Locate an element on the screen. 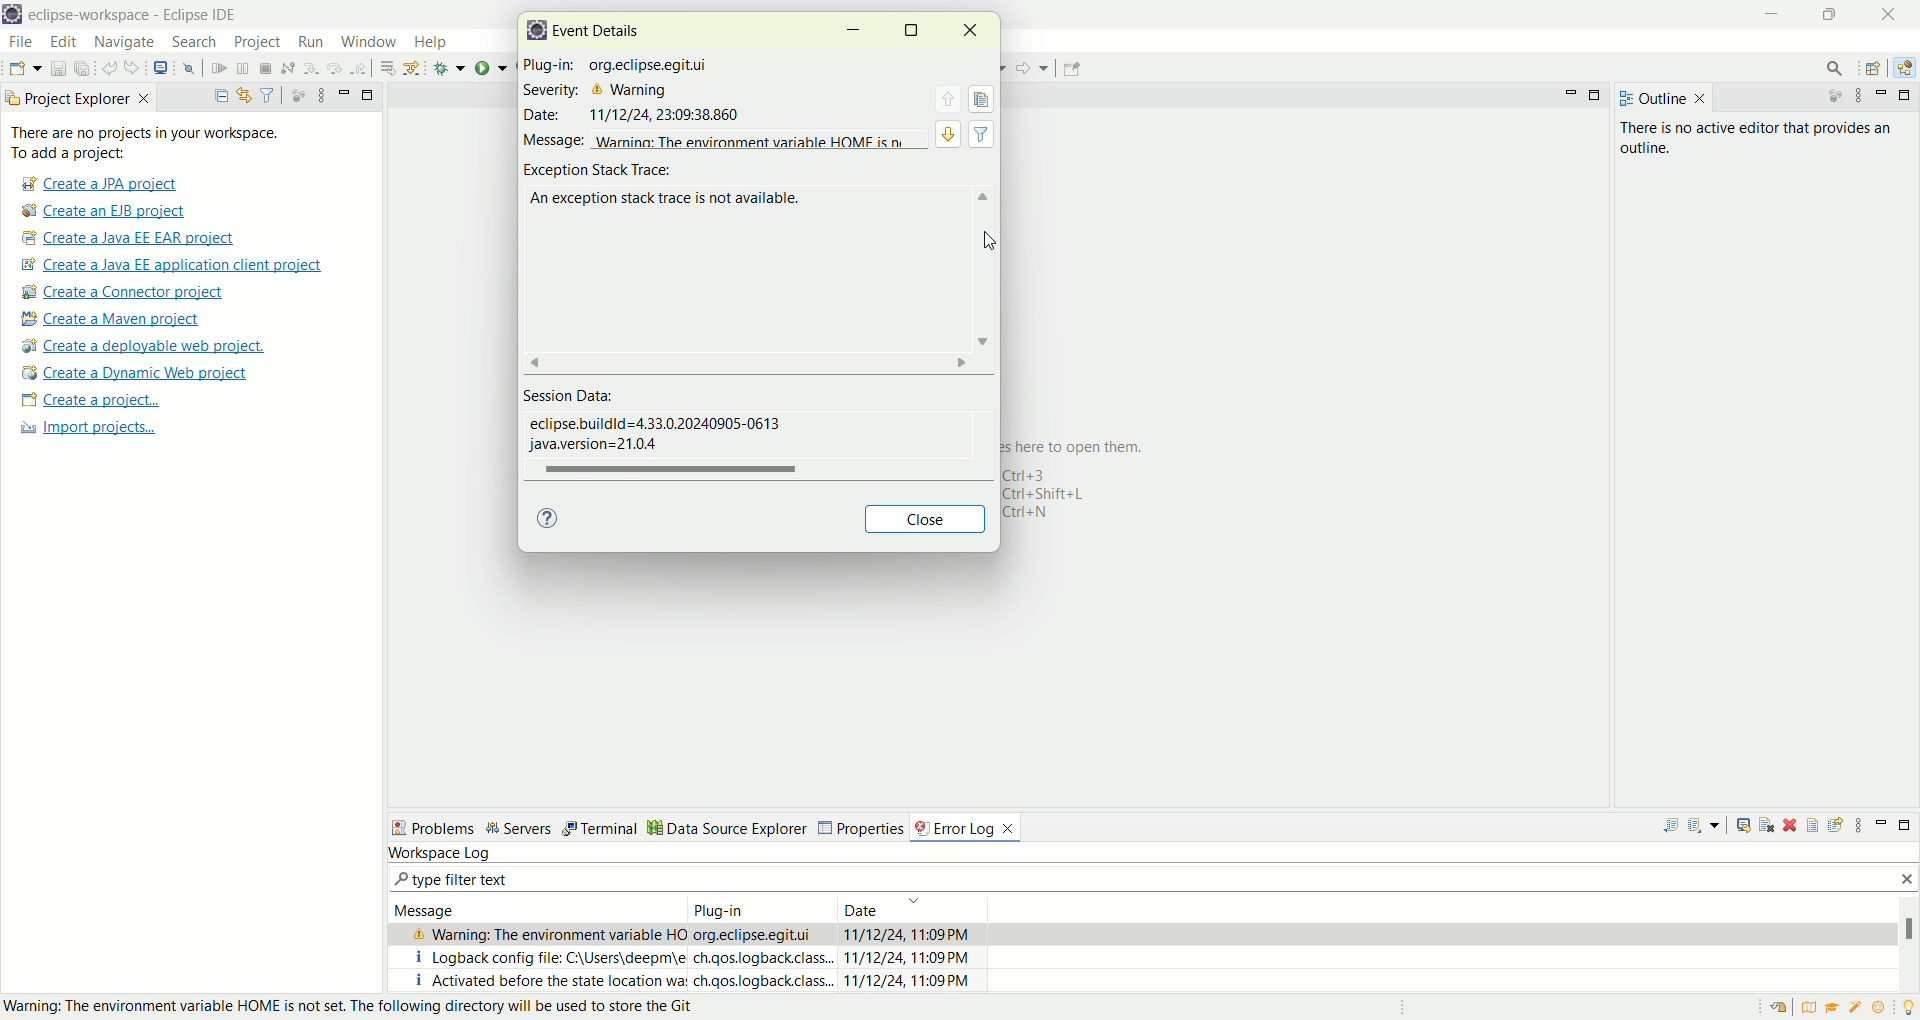  edit is located at coordinates (66, 41).